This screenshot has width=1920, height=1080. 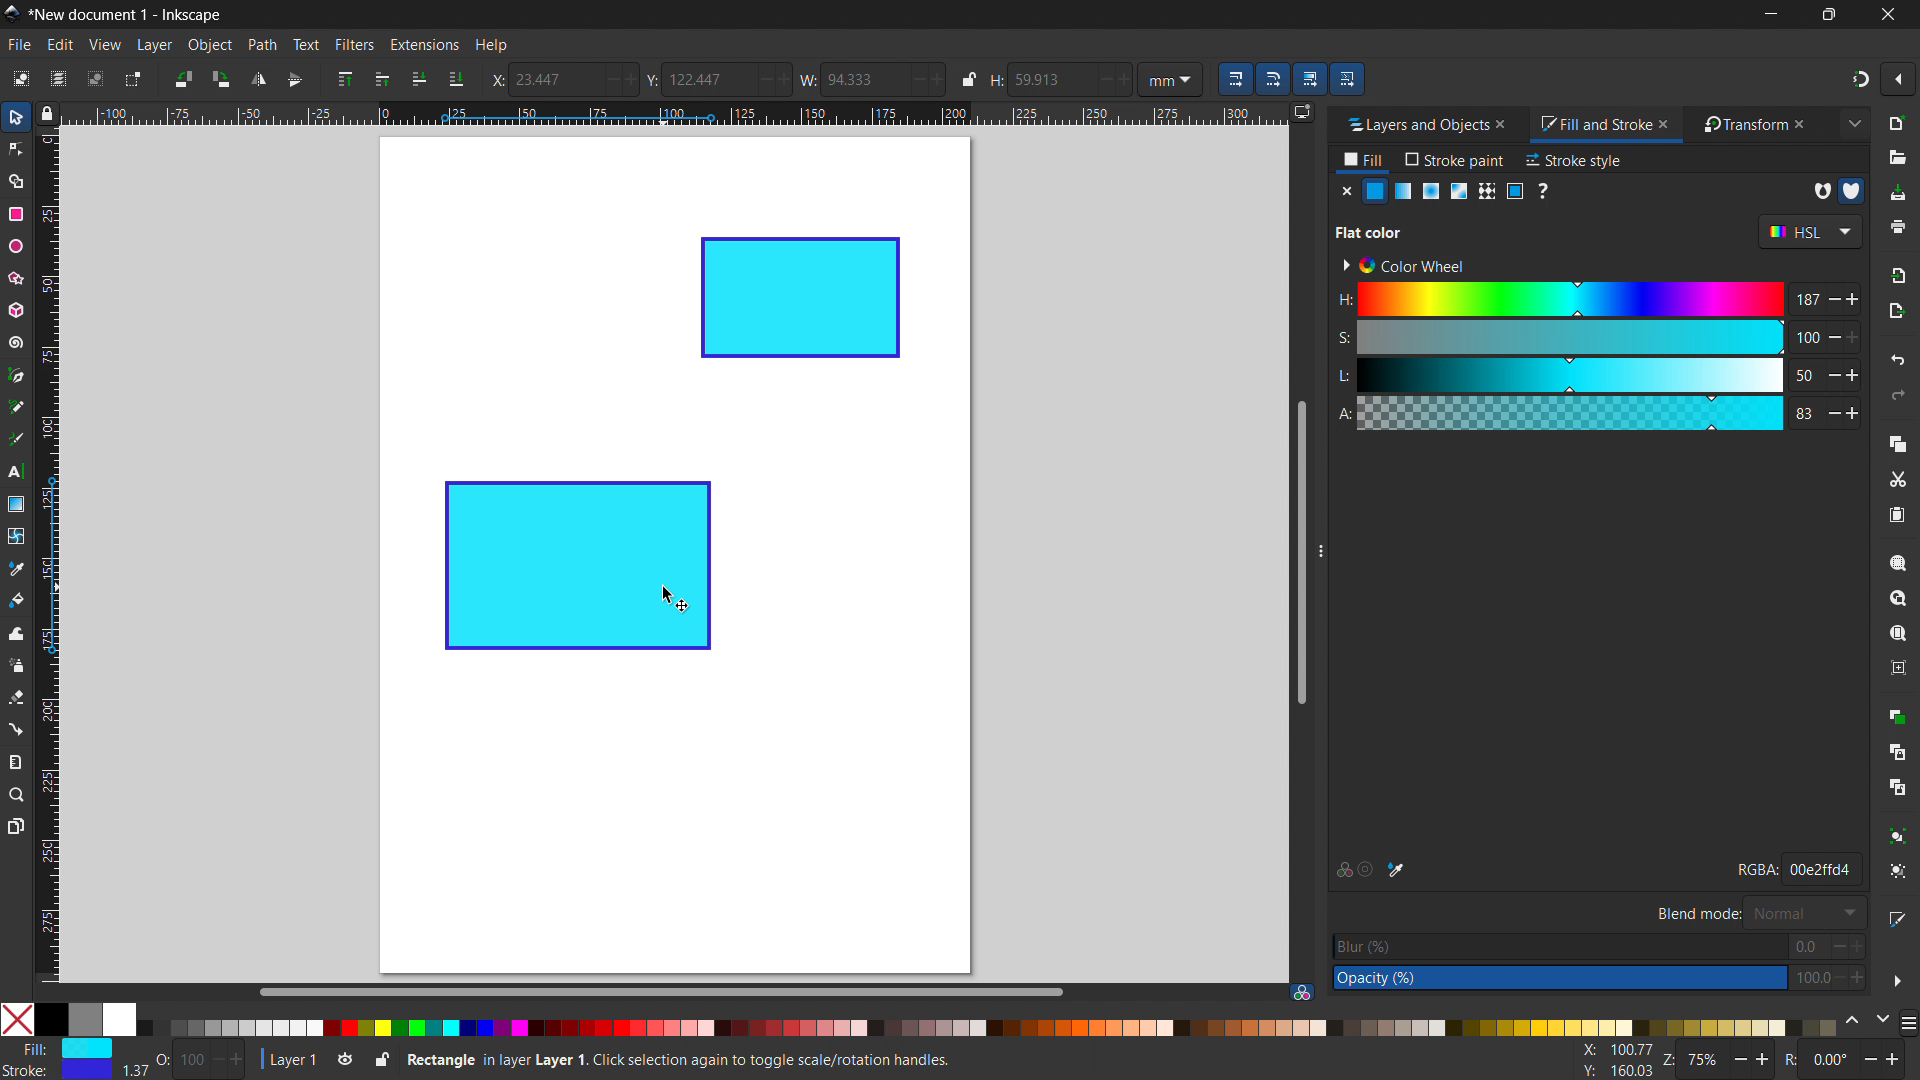 What do you see at coordinates (47, 113) in the screenshot?
I see `toggle lock of all guuides in the document` at bounding box center [47, 113].